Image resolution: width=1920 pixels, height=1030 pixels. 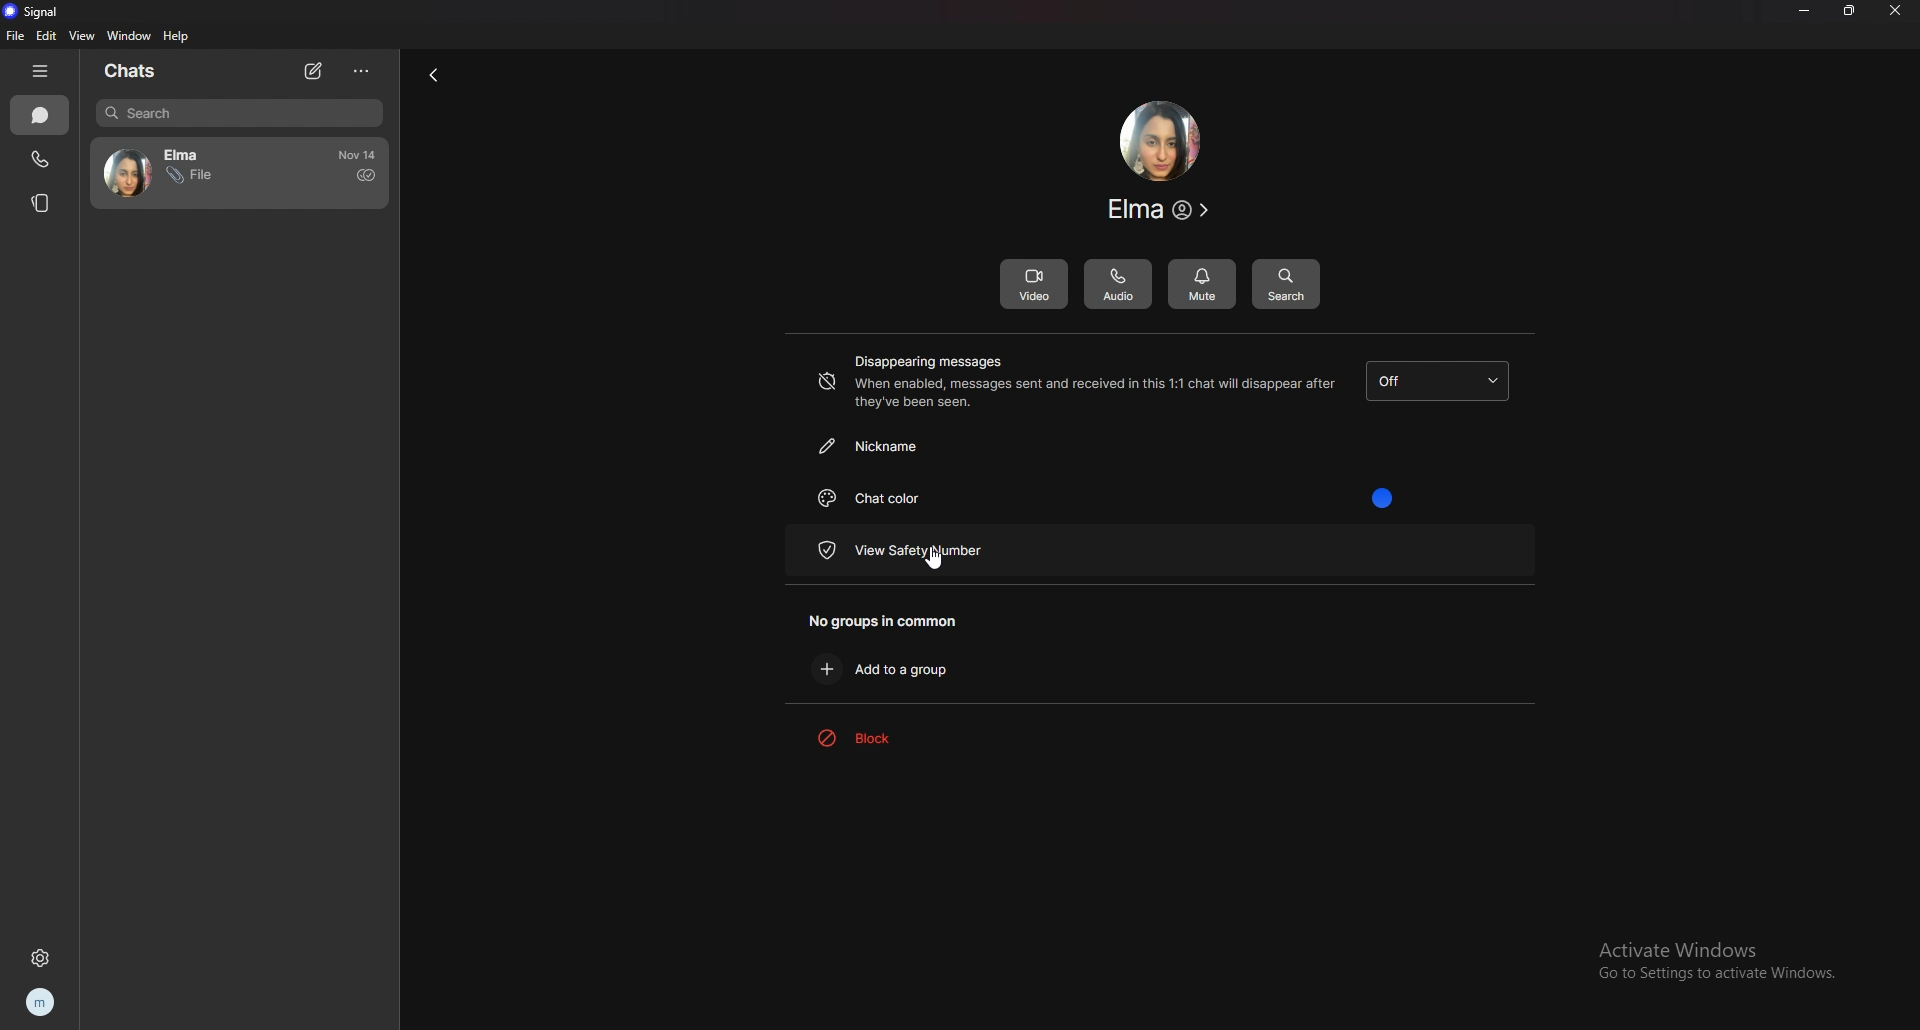 What do you see at coordinates (317, 71) in the screenshot?
I see `new chat` at bounding box center [317, 71].